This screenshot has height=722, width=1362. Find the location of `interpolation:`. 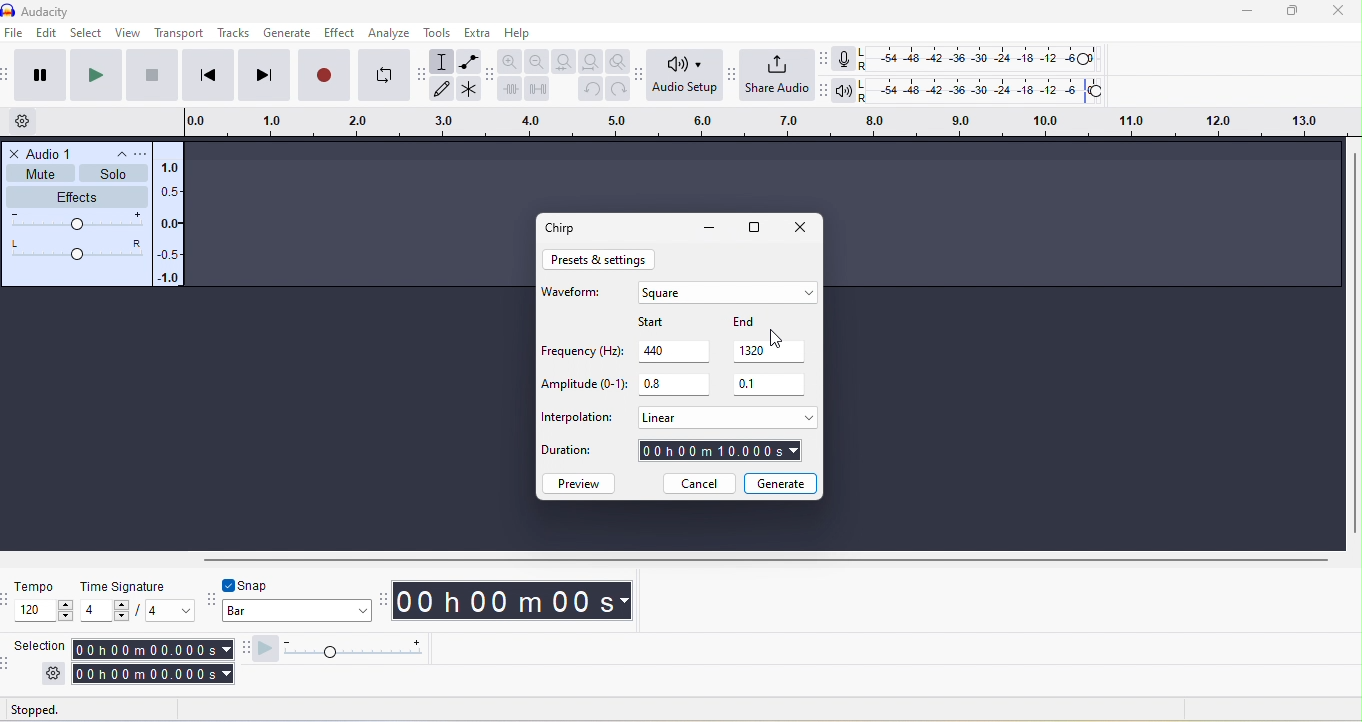

interpolation: is located at coordinates (578, 418).